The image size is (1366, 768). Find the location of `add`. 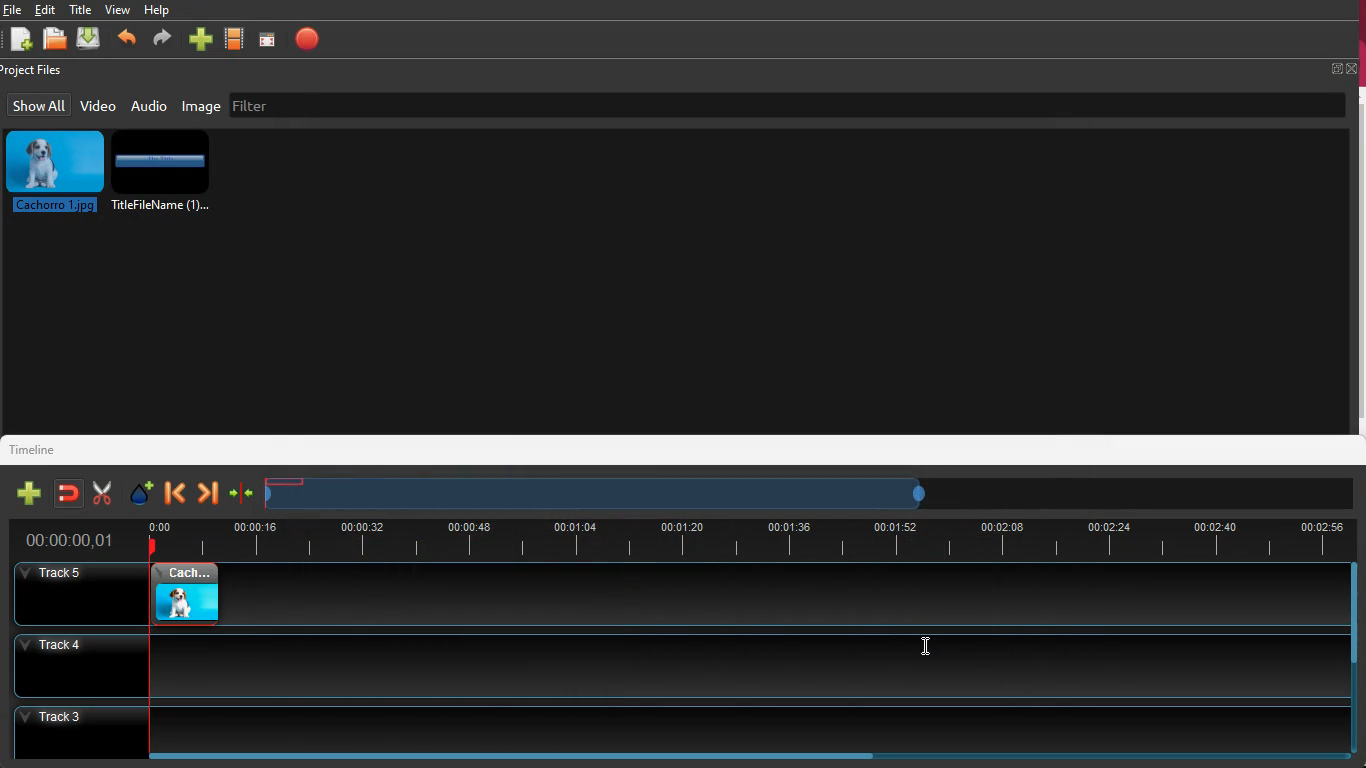

add is located at coordinates (20, 41).